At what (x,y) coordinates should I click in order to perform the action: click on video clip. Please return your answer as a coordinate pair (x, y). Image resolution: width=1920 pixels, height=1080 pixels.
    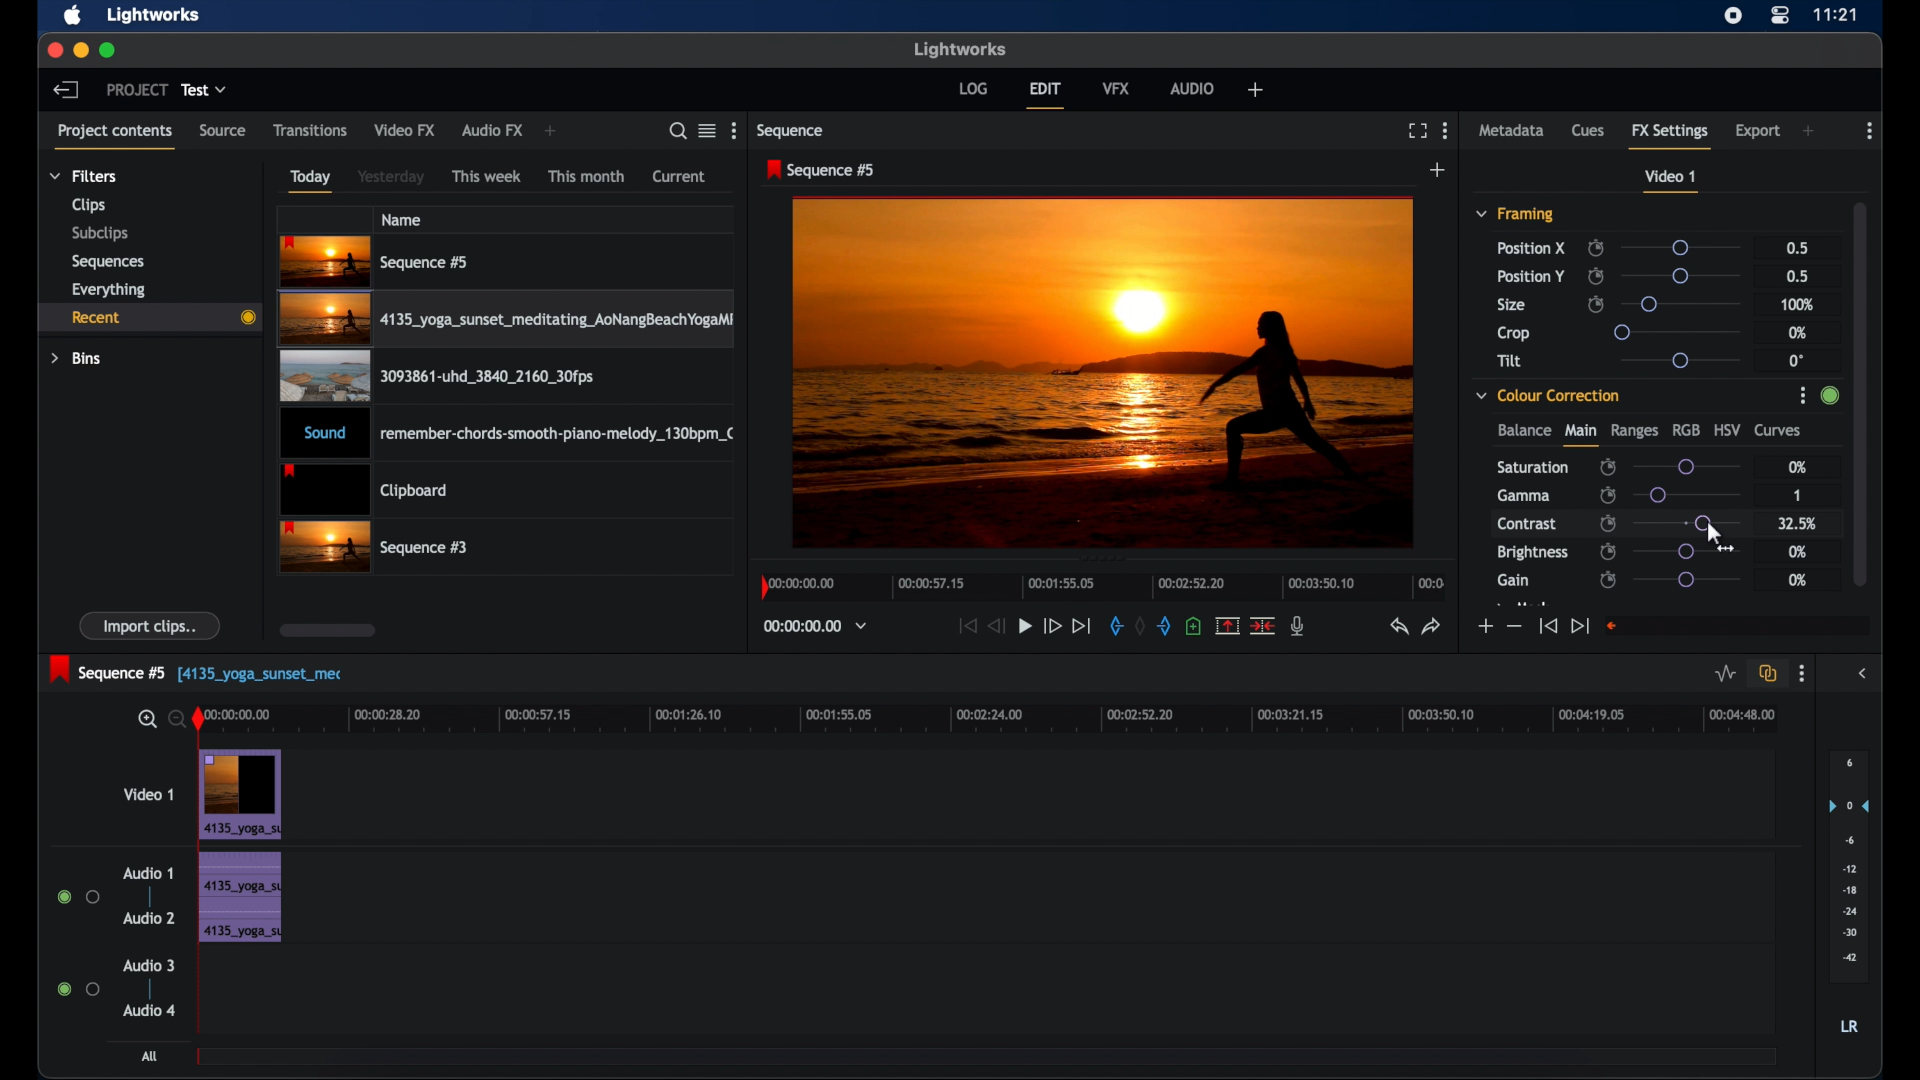
    Looking at the image, I should click on (509, 322).